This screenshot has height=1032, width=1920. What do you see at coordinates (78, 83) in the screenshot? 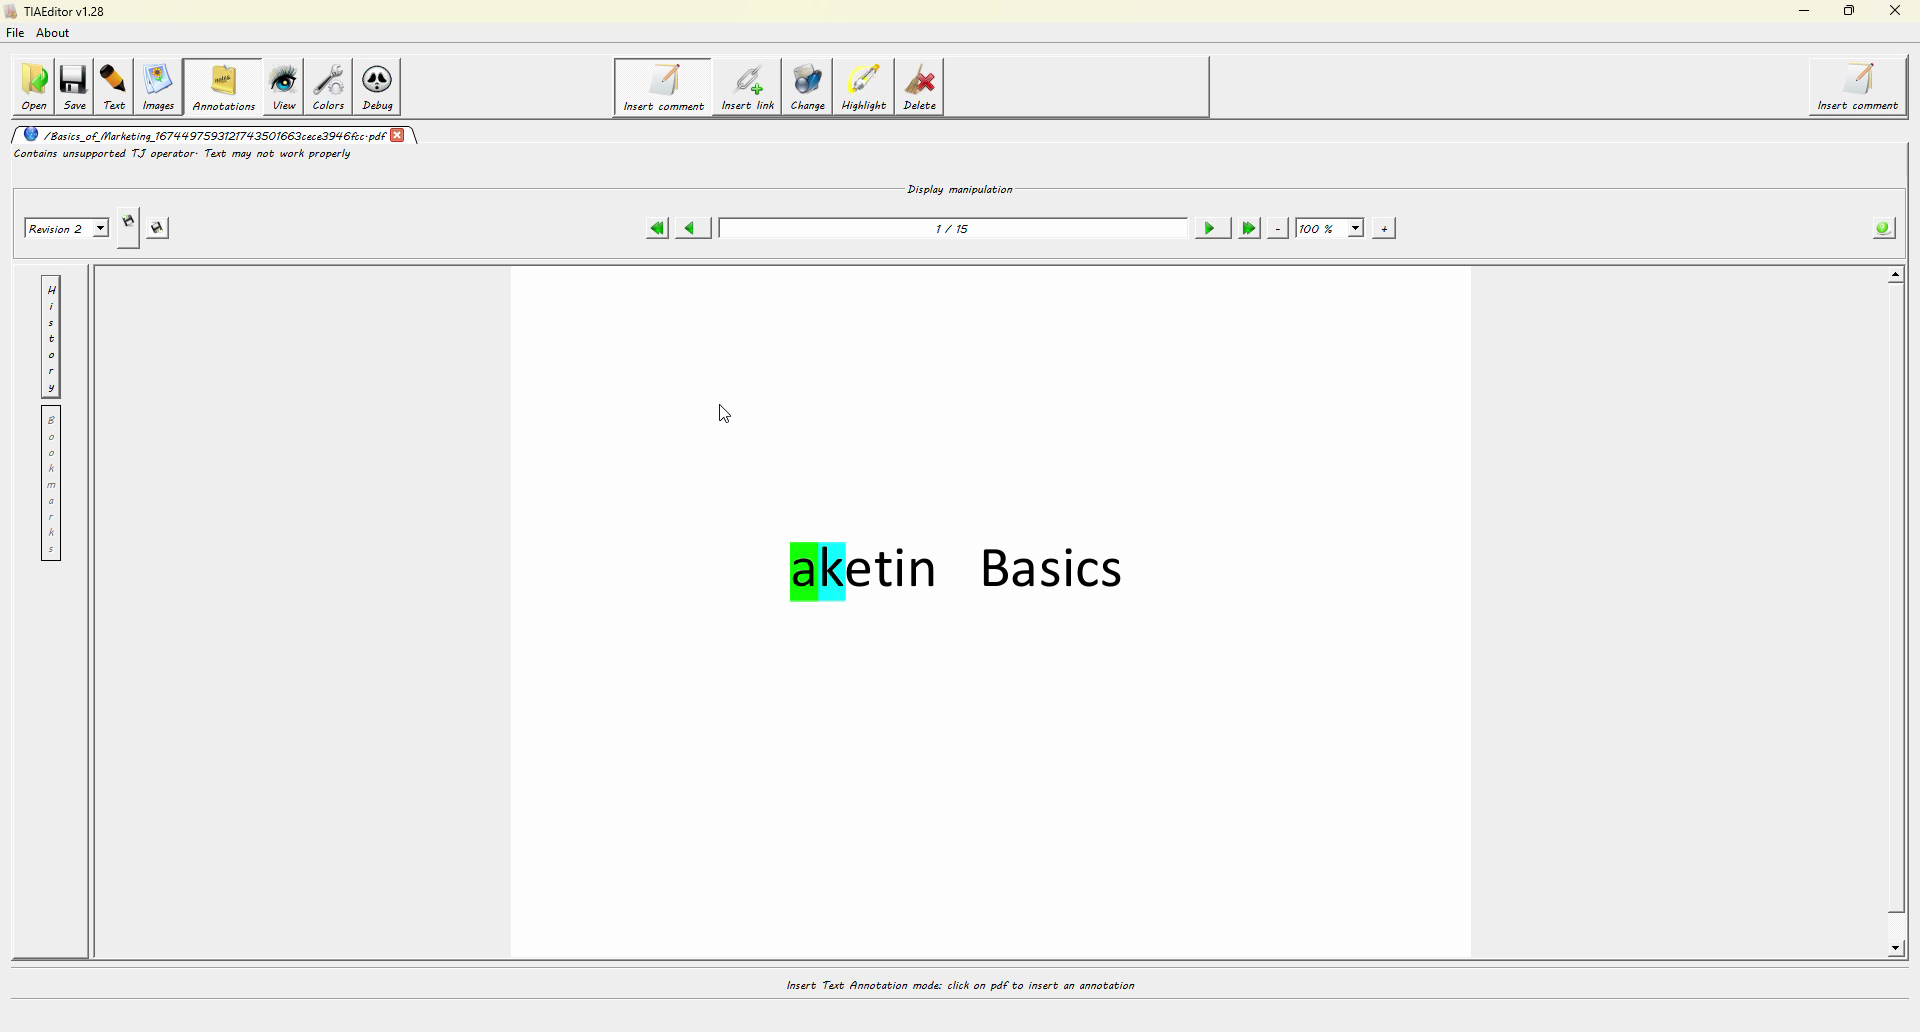
I see `save` at bounding box center [78, 83].